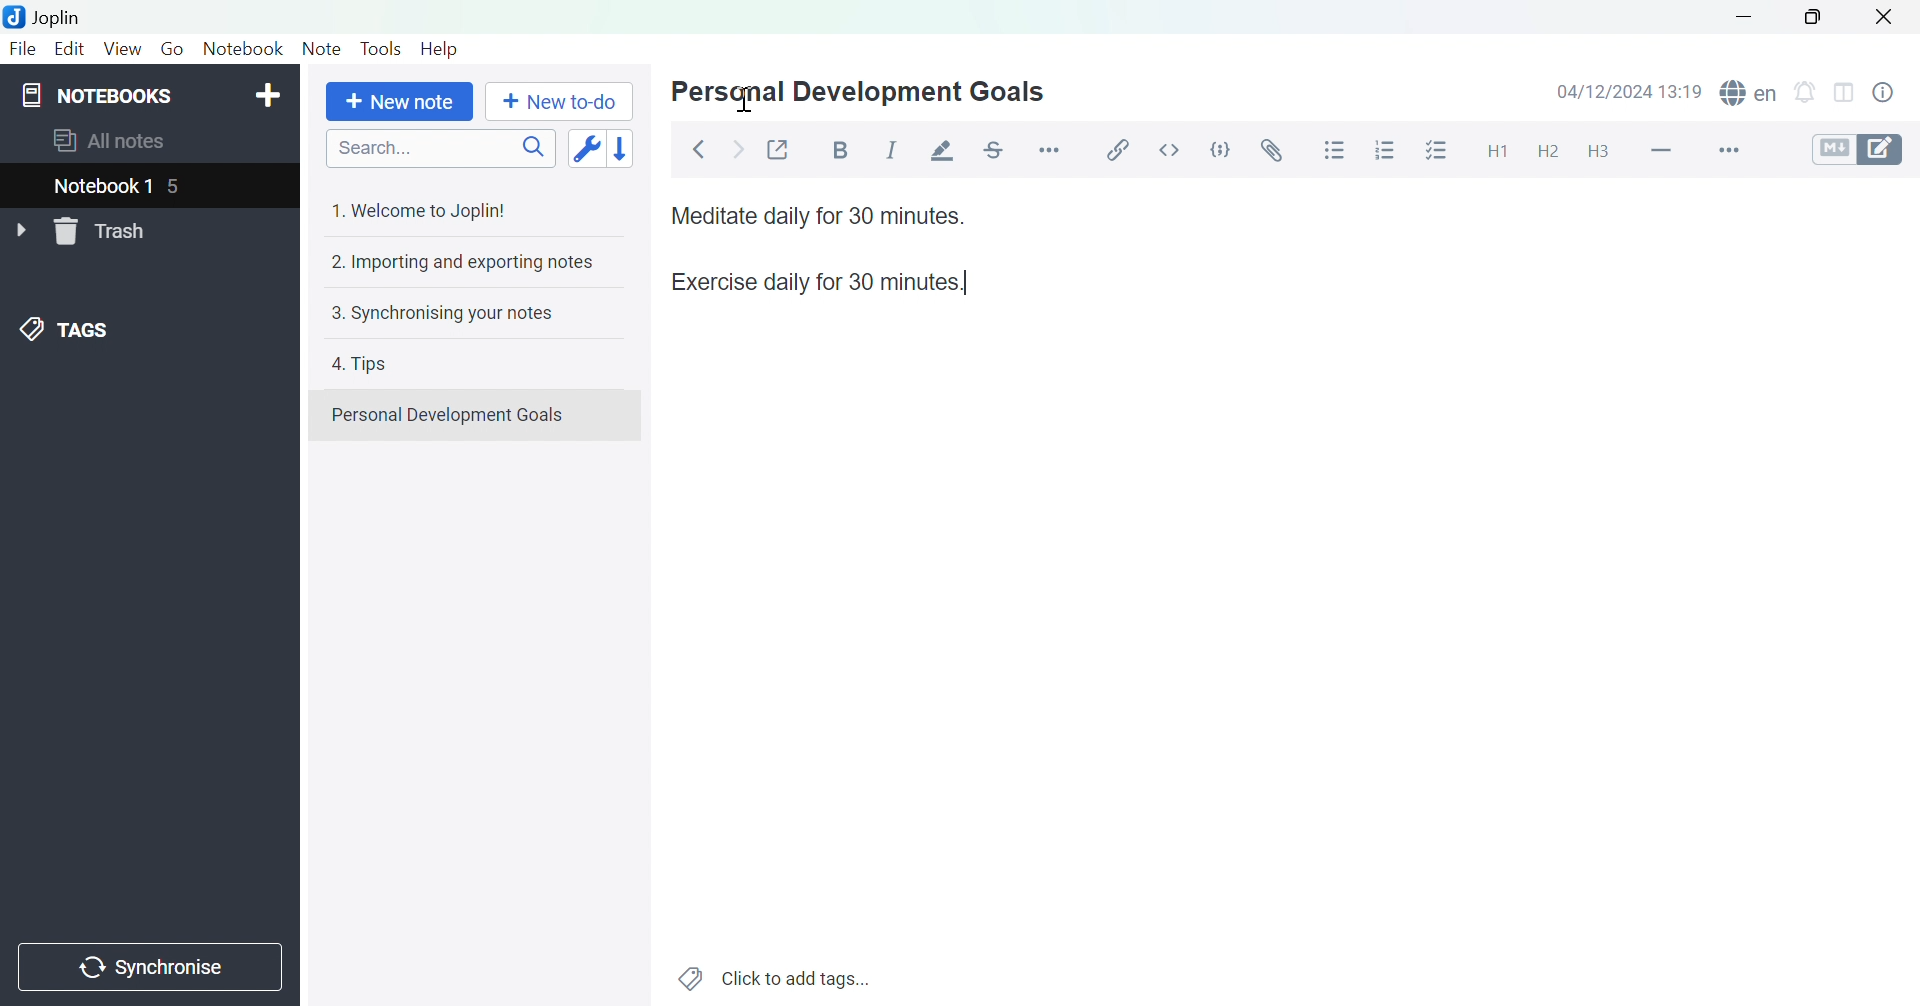  I want to click on Horizontal, so click(1052, 149).